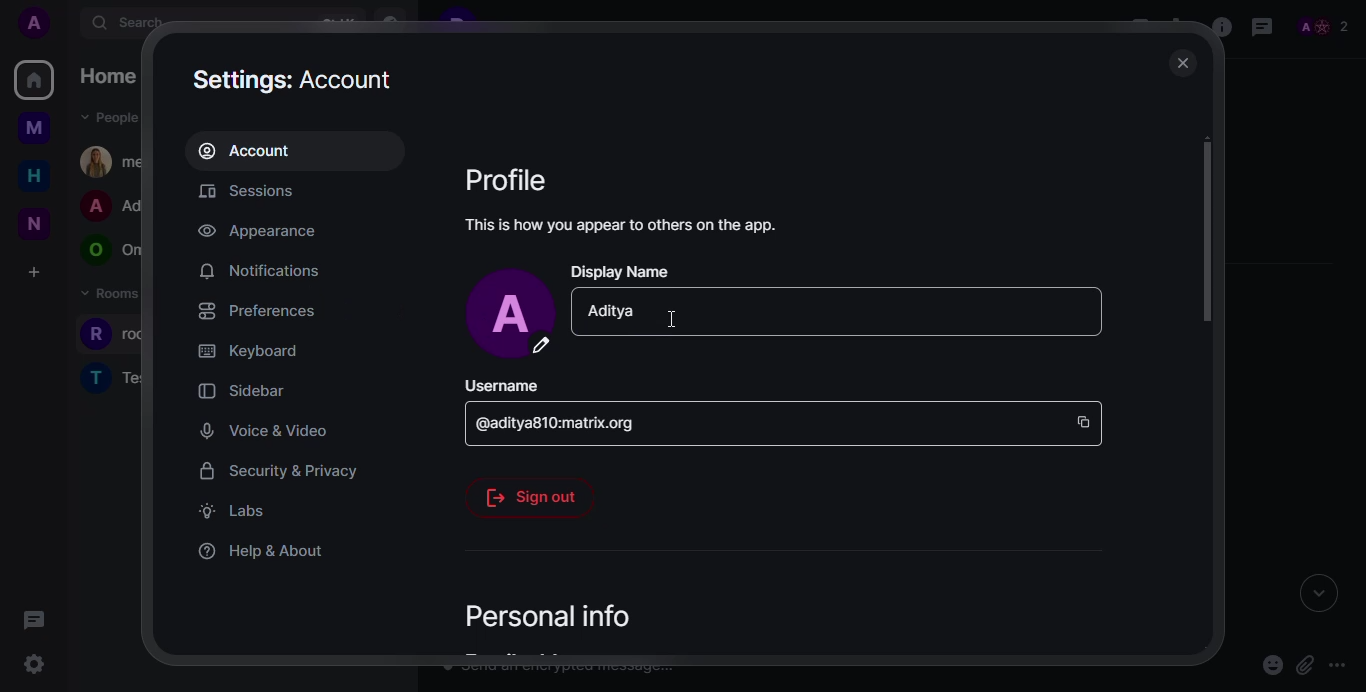 Image resolution: width=1366 pixels, height=692 pixels. What do you see at coordinates (34, 129) in the screenshot?
I see `myspace` at bounding box center [34, 129].